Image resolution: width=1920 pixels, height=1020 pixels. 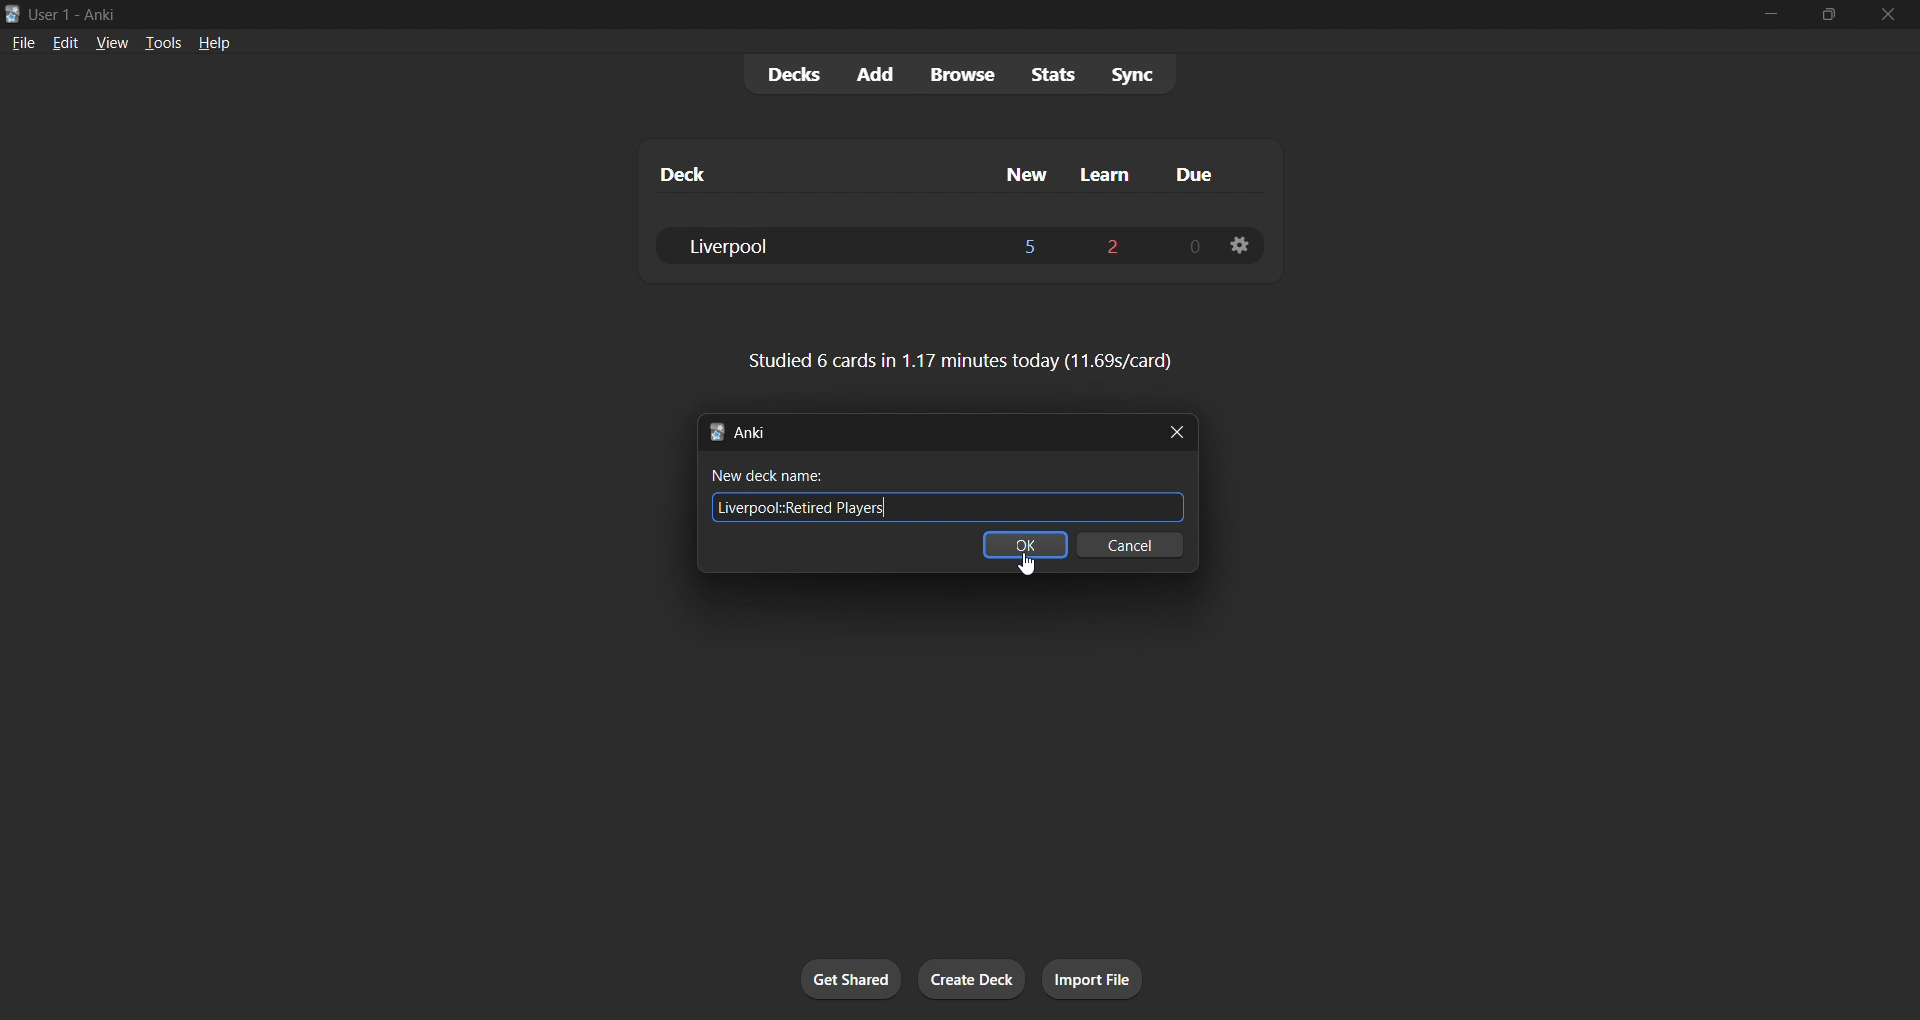 What do you see at coordinates (222, 44) in the screenshot?
I see `help` at bounding box center [222, 44].